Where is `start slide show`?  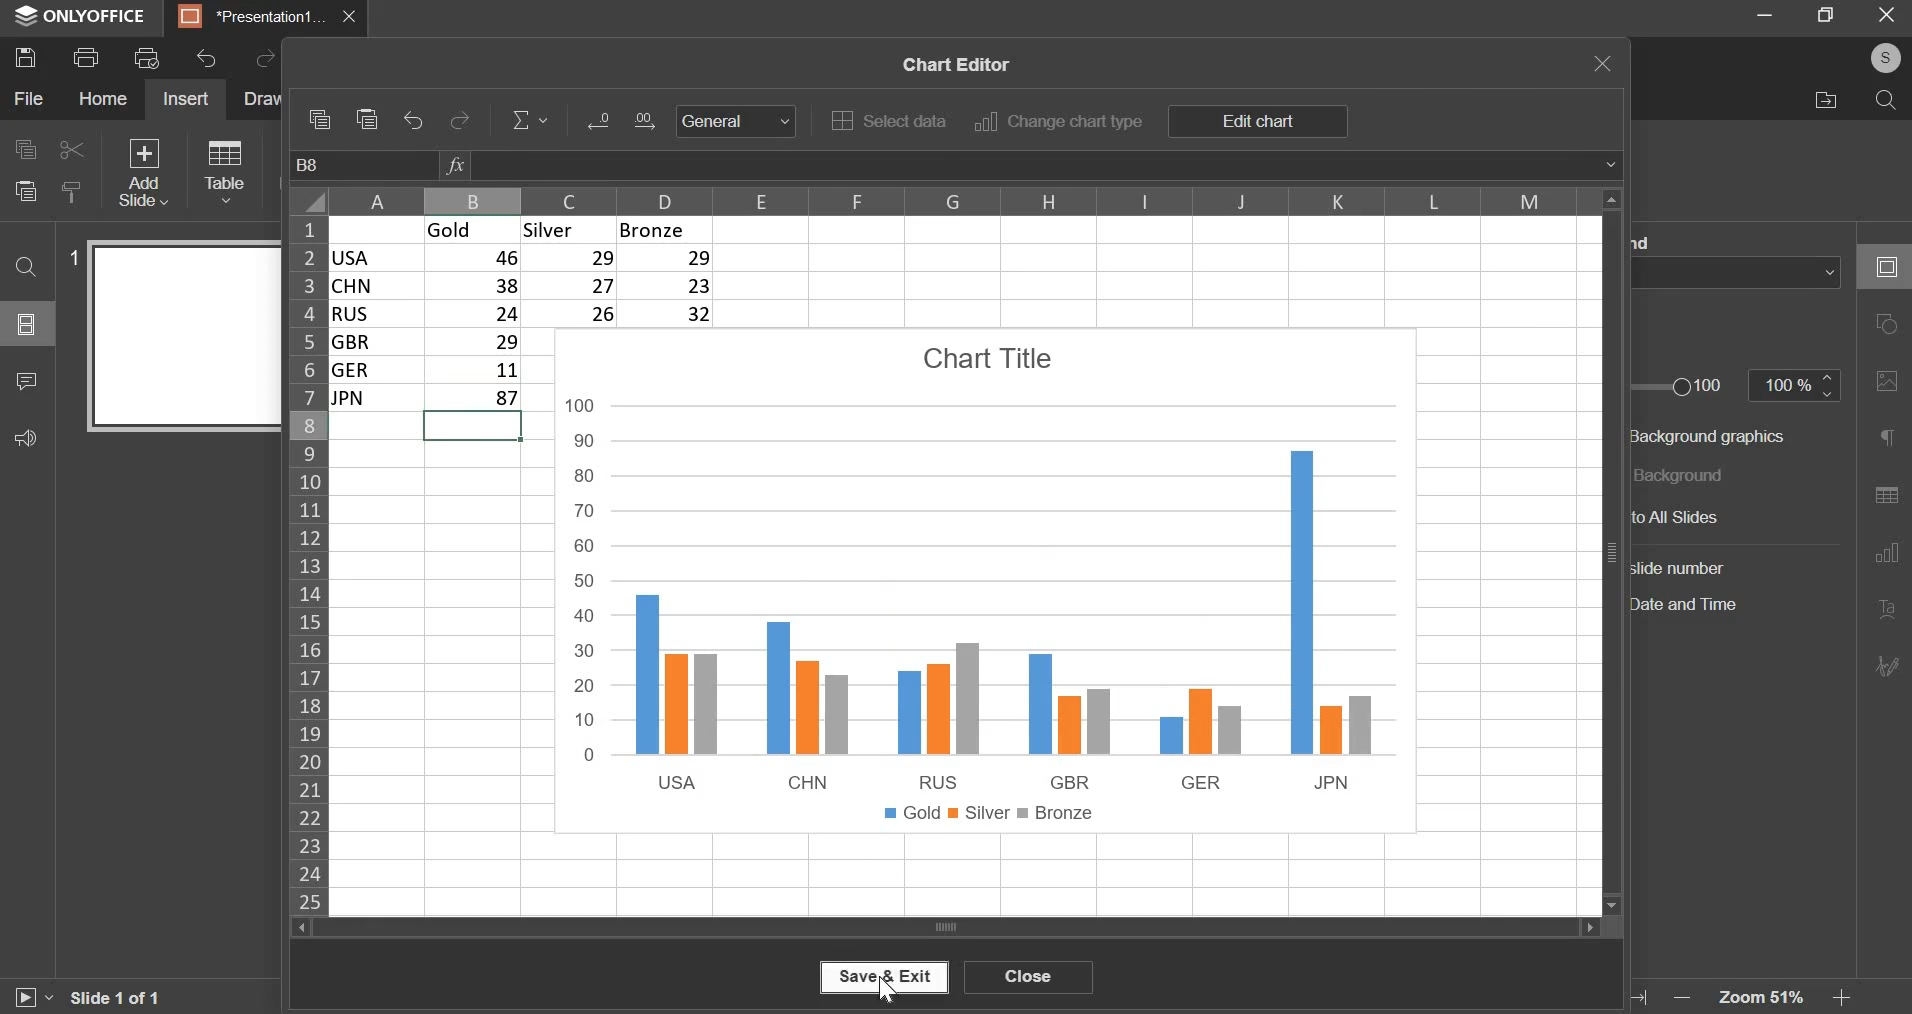
start slide show is located at coordinates (31, 998).